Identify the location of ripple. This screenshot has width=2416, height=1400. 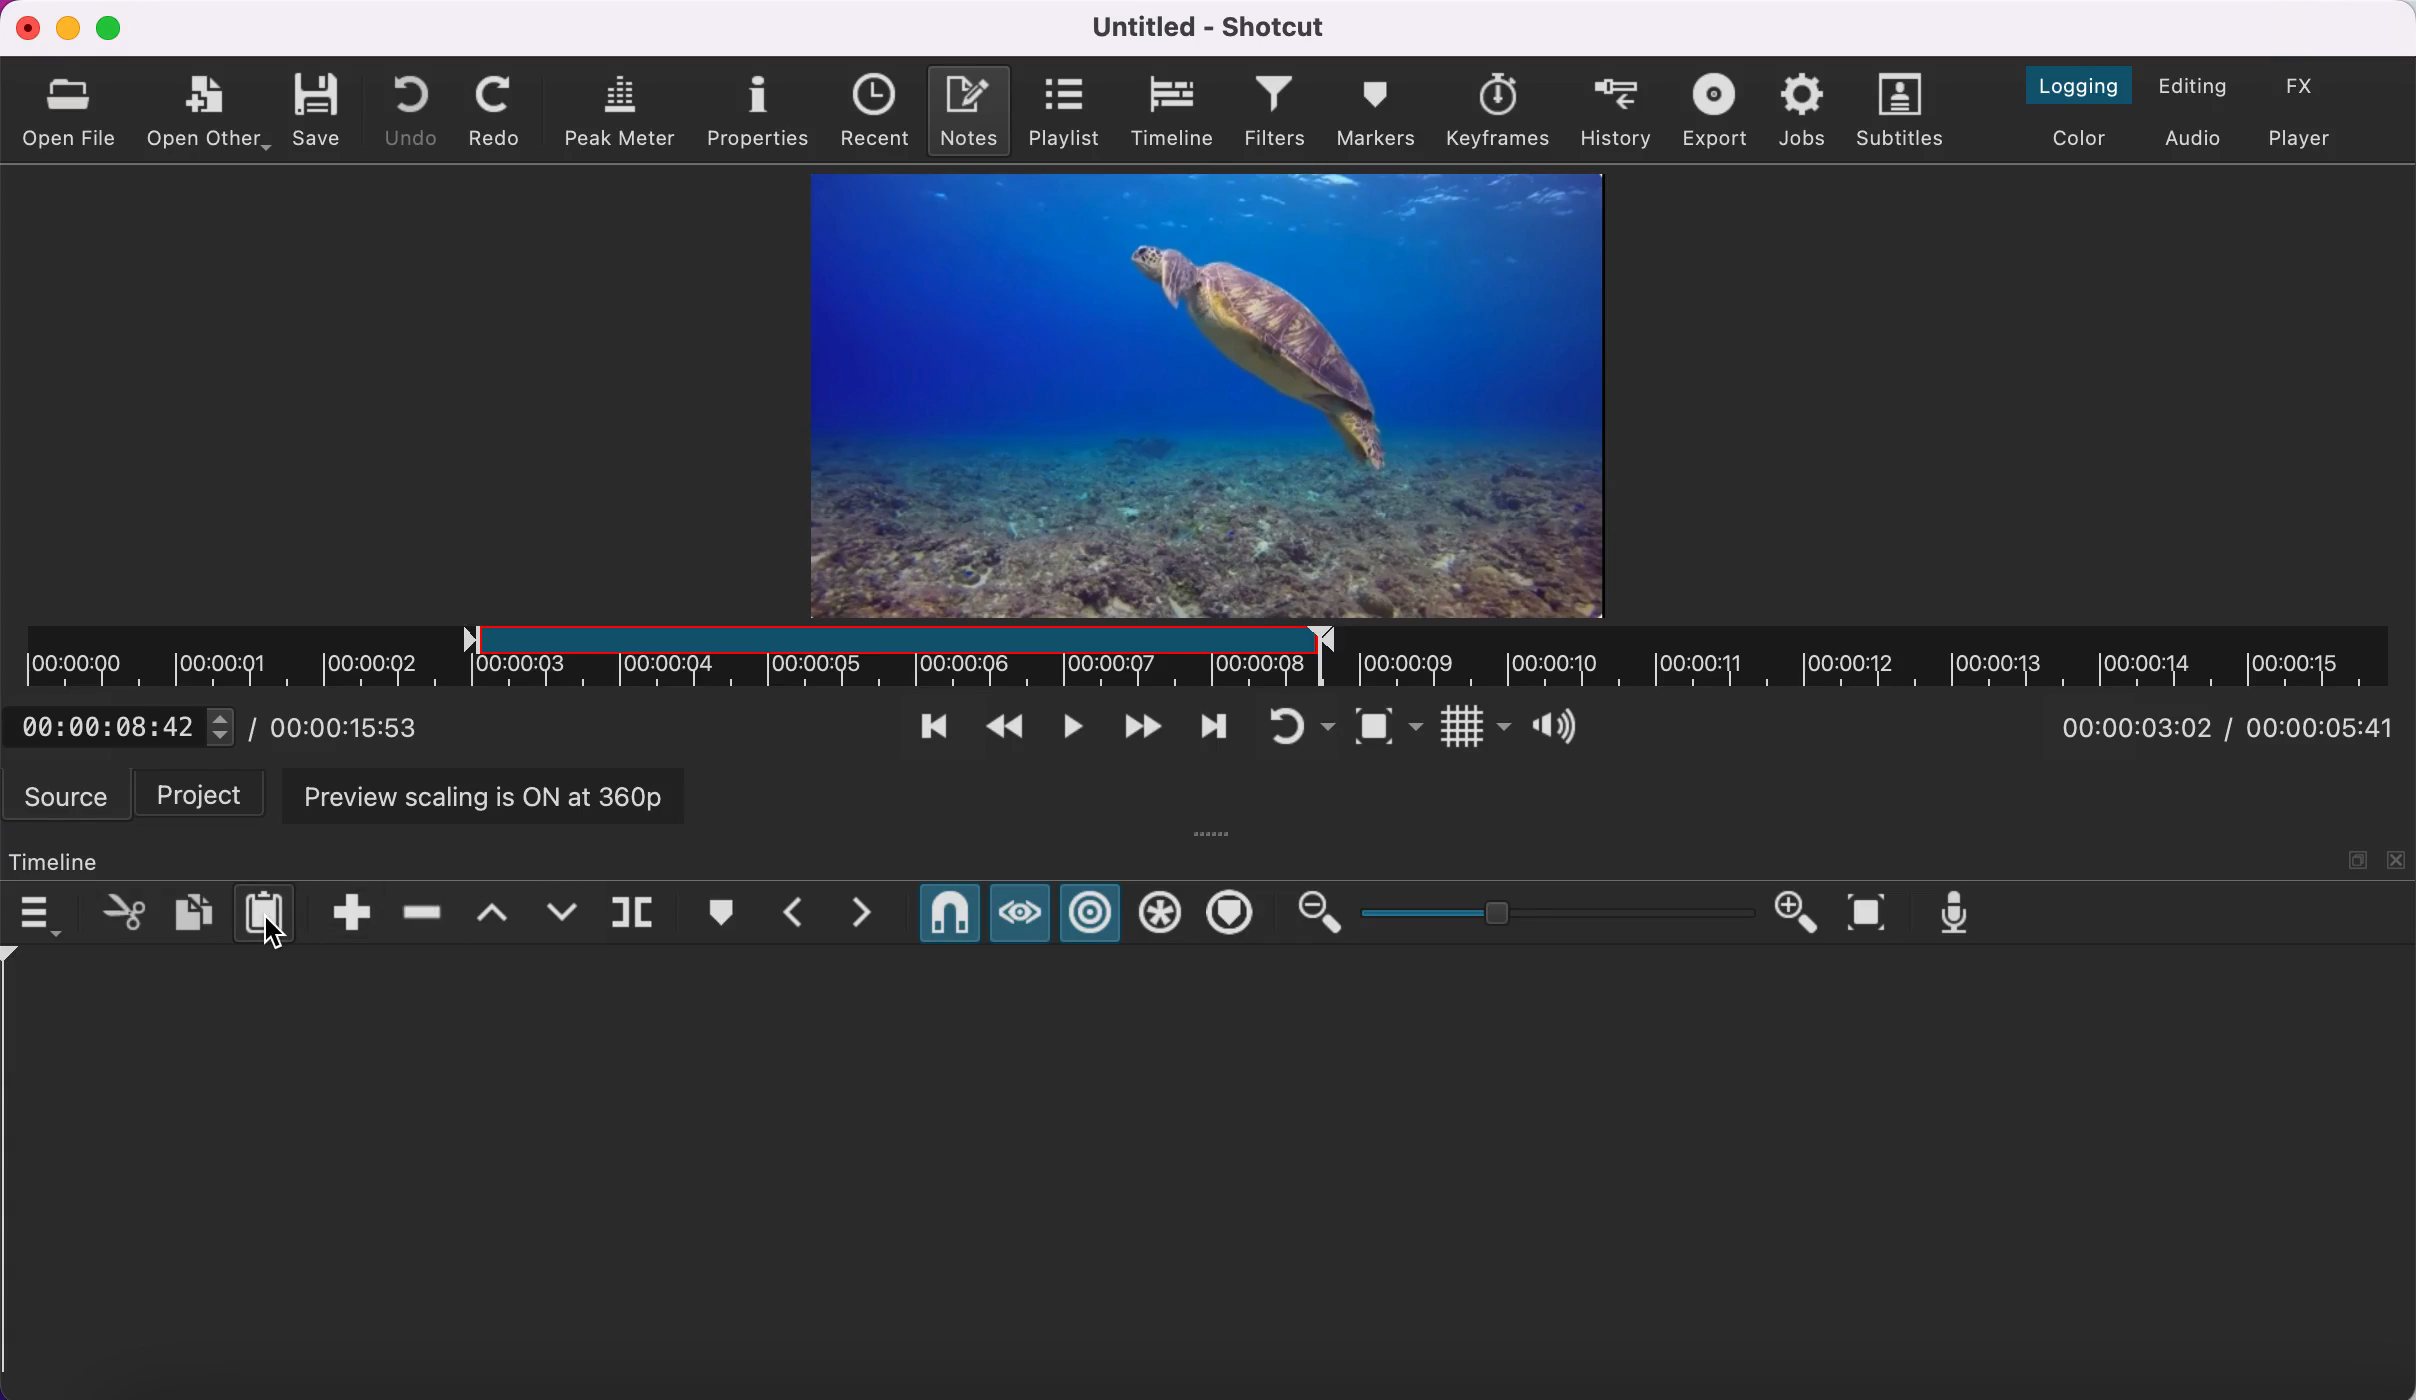
(1092, 912).